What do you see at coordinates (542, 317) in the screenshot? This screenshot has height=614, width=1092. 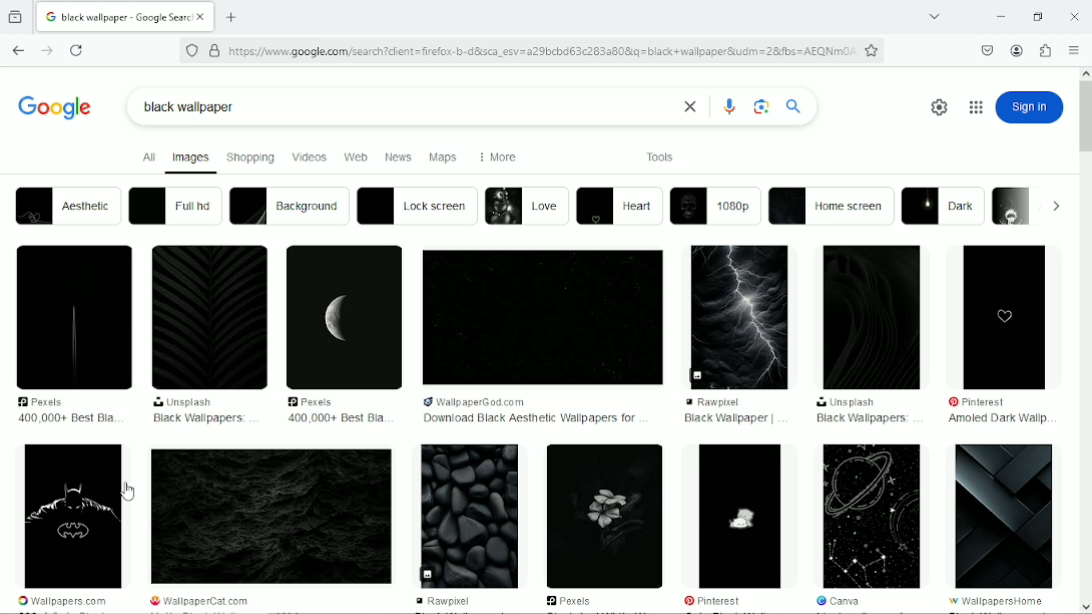 I see `black image` at bounding box center [542, 317].